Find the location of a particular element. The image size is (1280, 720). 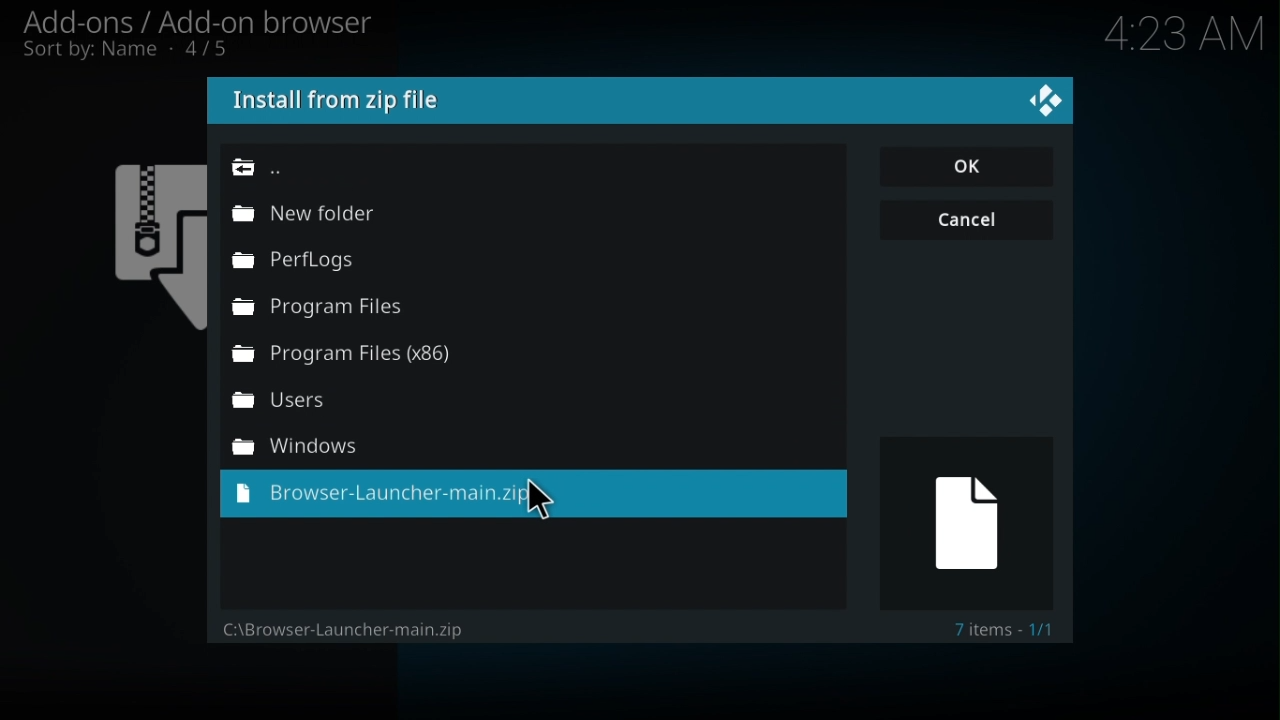

FREE TRIAL EXPIREDimage is located at coordinates (963, 521).